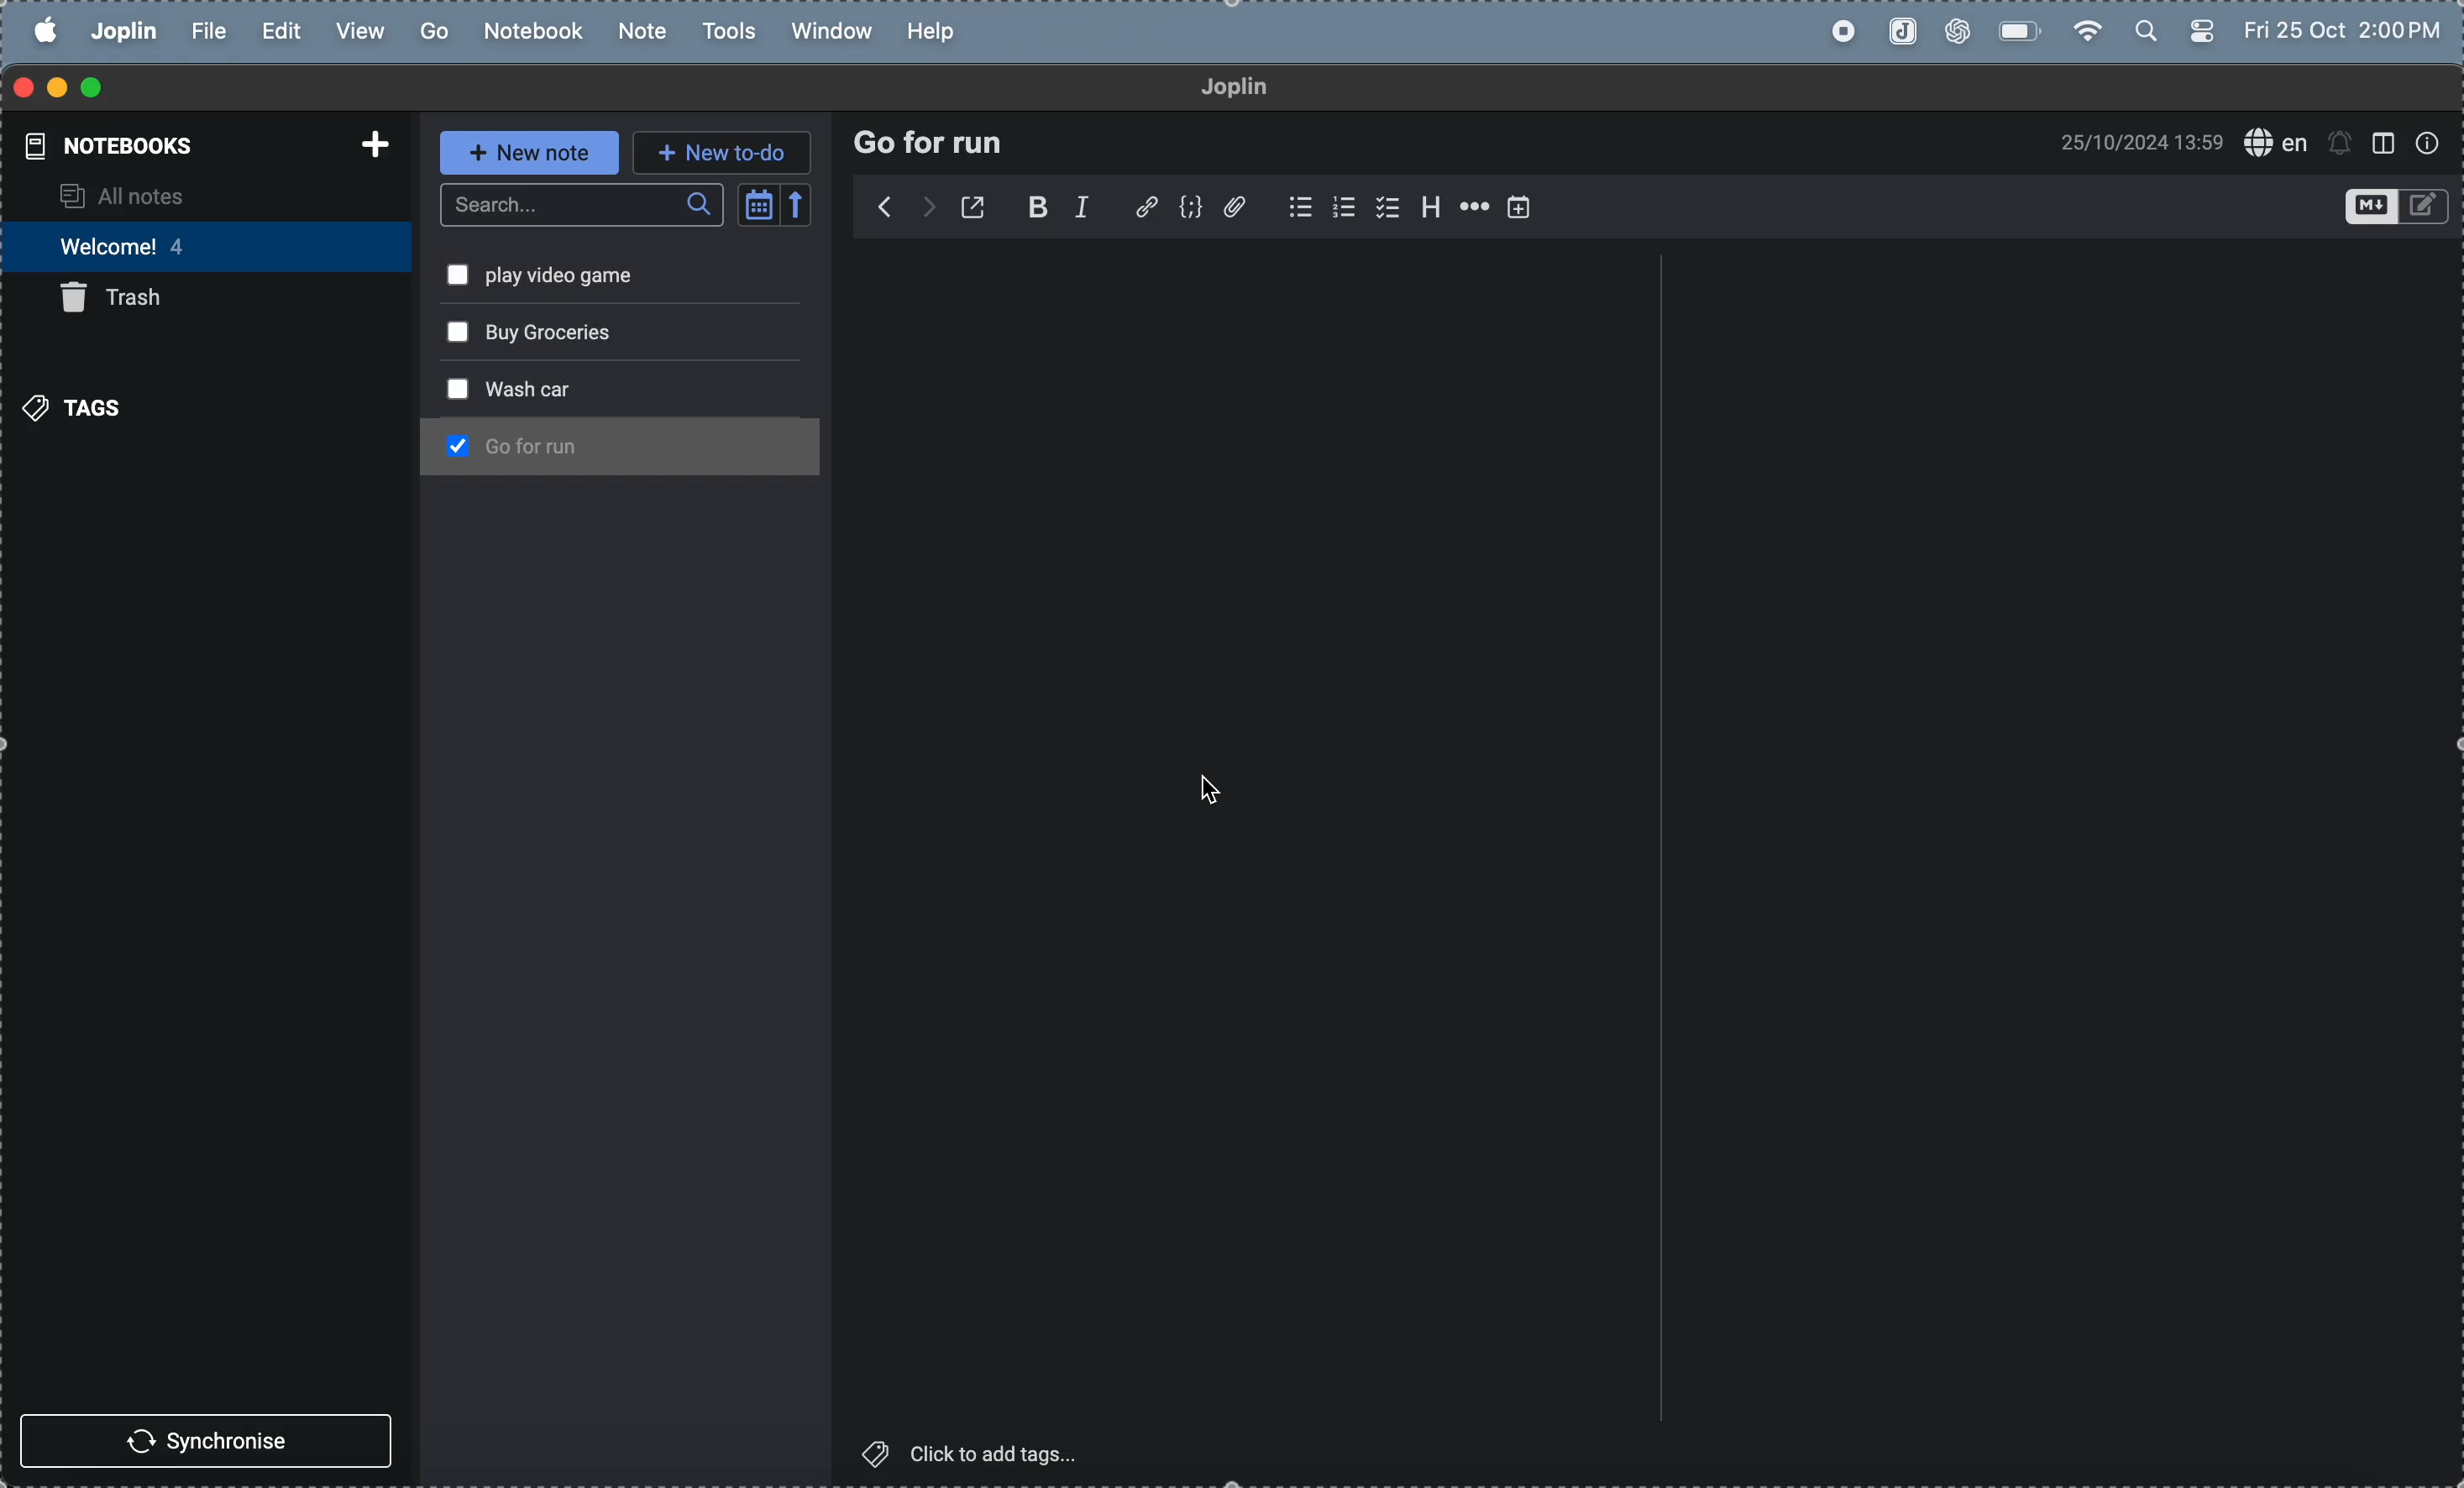 The height and width of the screenshot is (1488, 2464). I want to click on cursor, so click(1216, 795).